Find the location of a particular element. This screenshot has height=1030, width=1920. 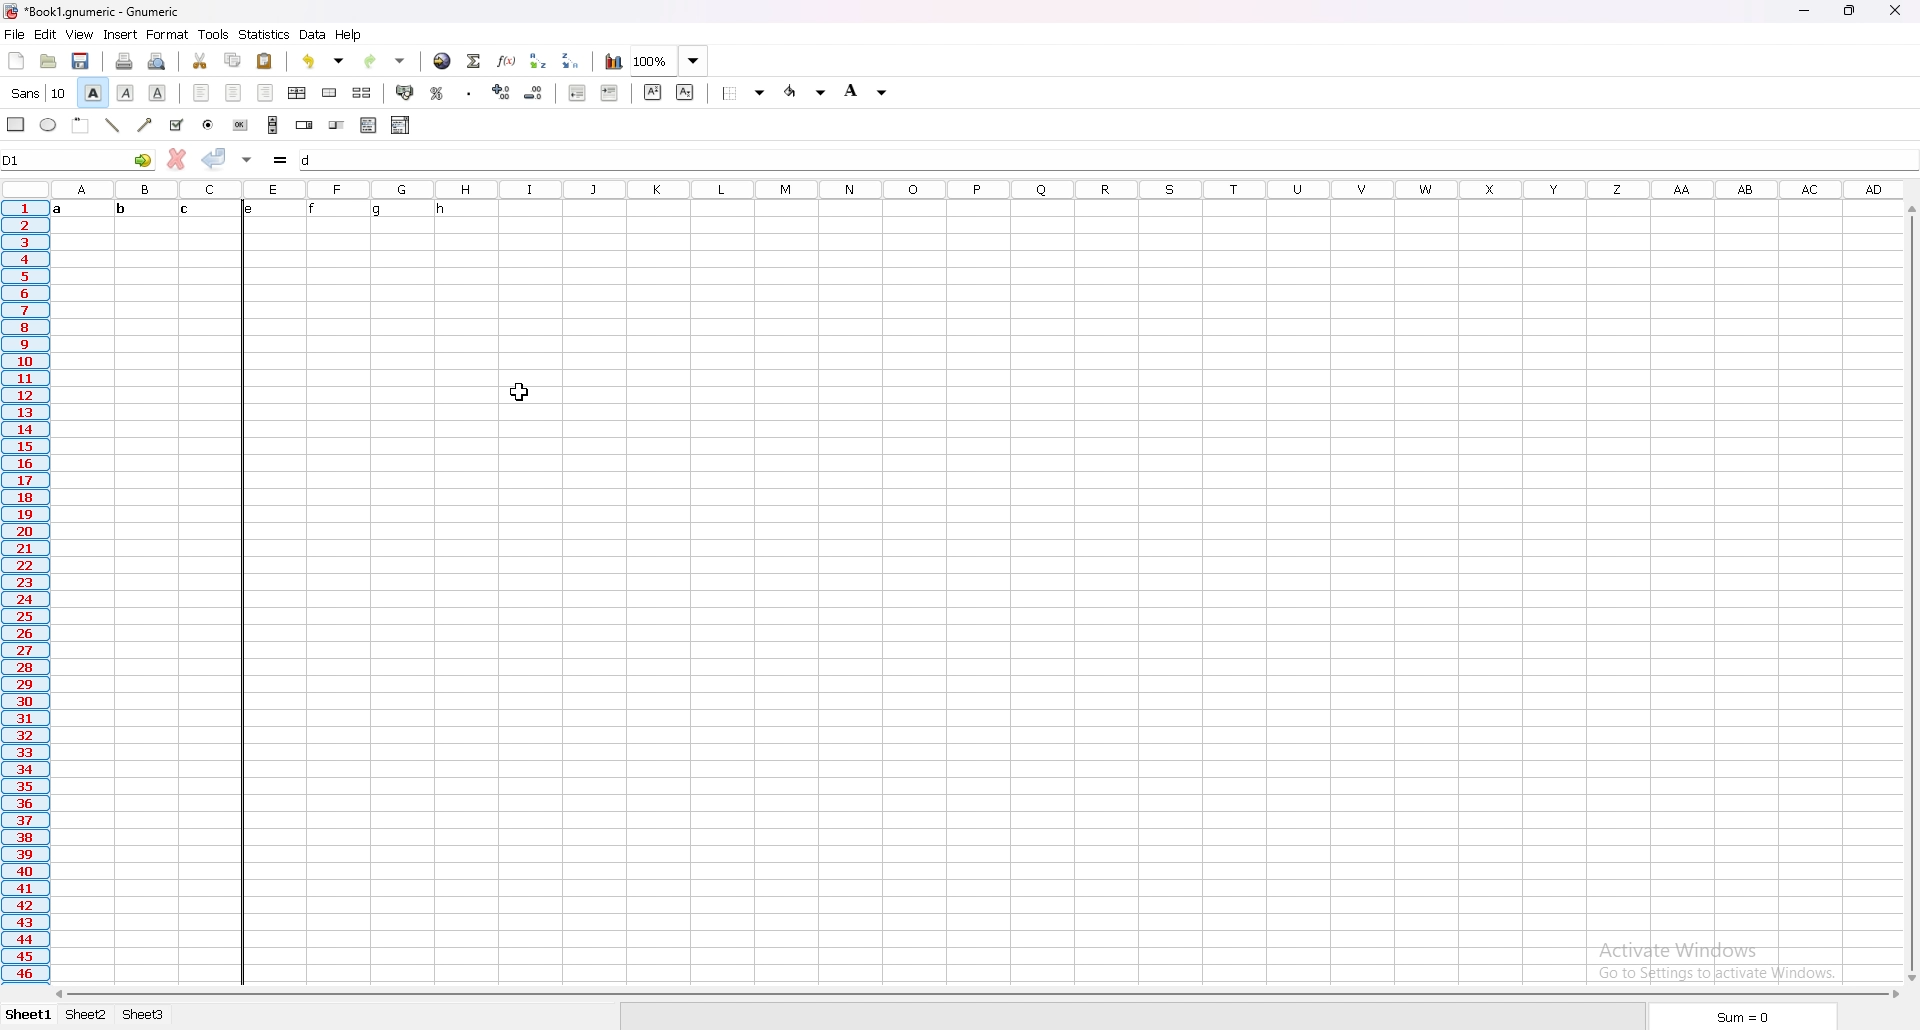

background is located at coordinates (868, 91).